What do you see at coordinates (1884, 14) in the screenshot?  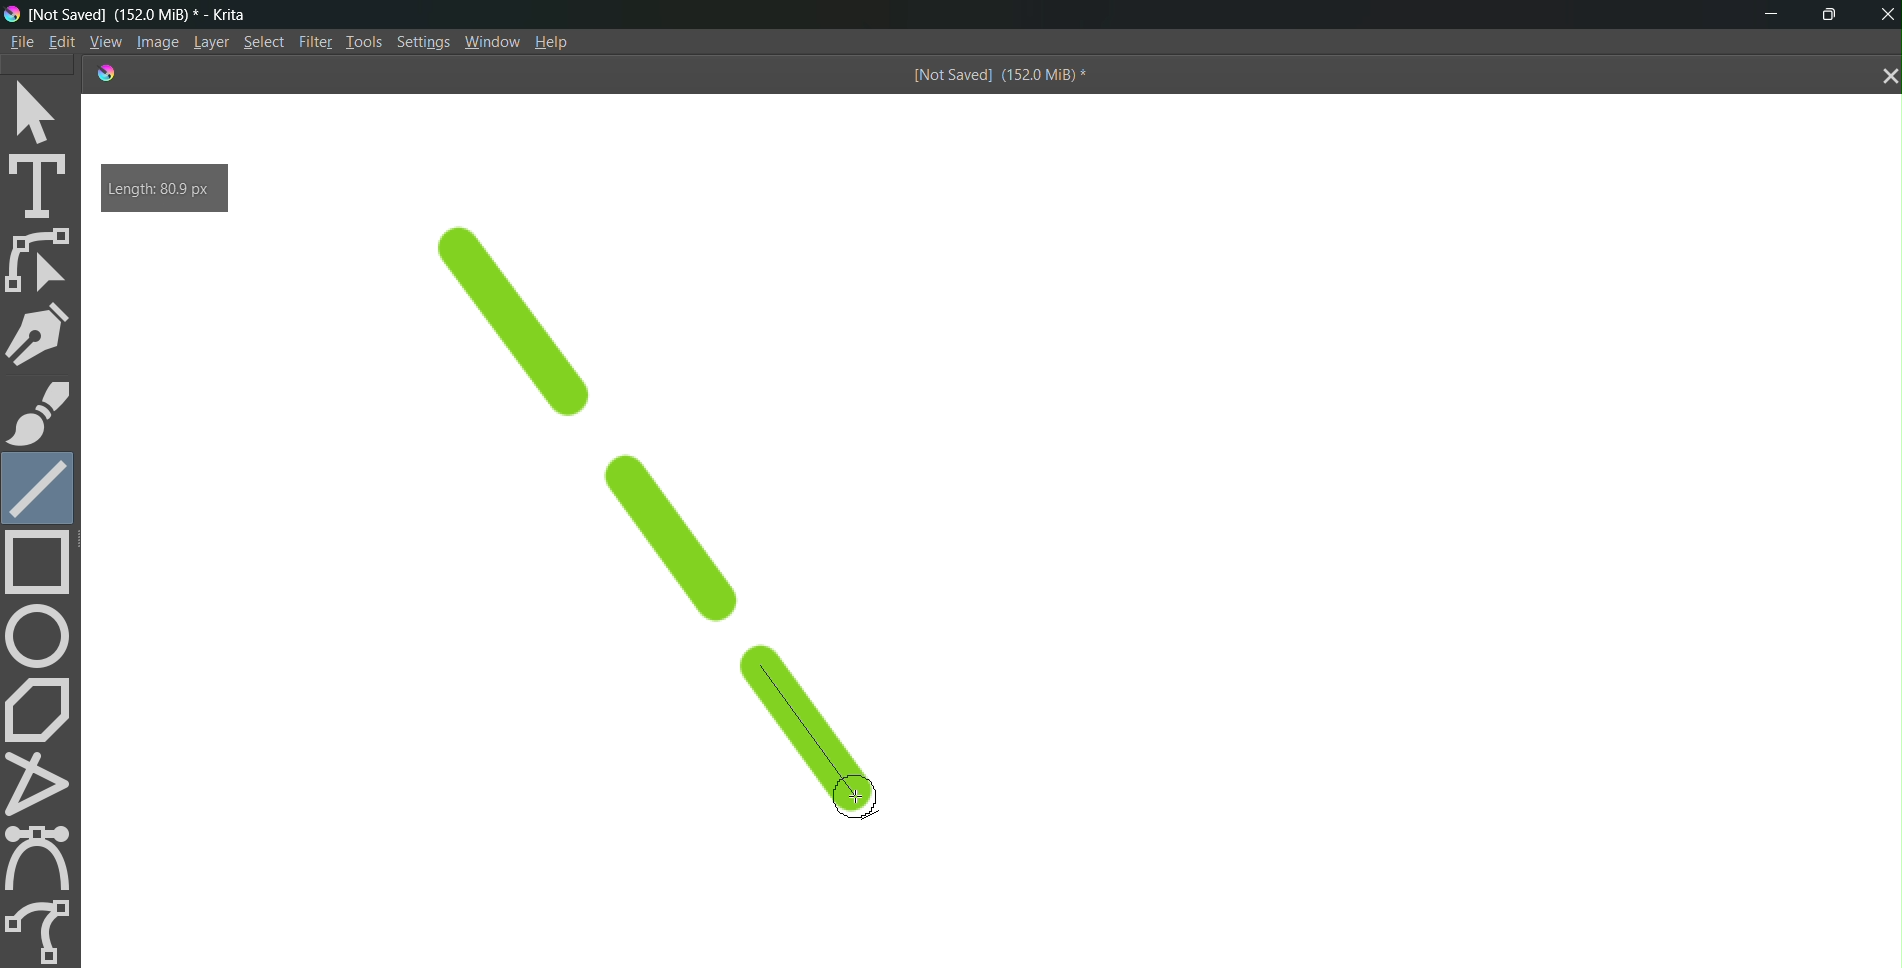 I see `Close` at bounding box center [1884, 14].